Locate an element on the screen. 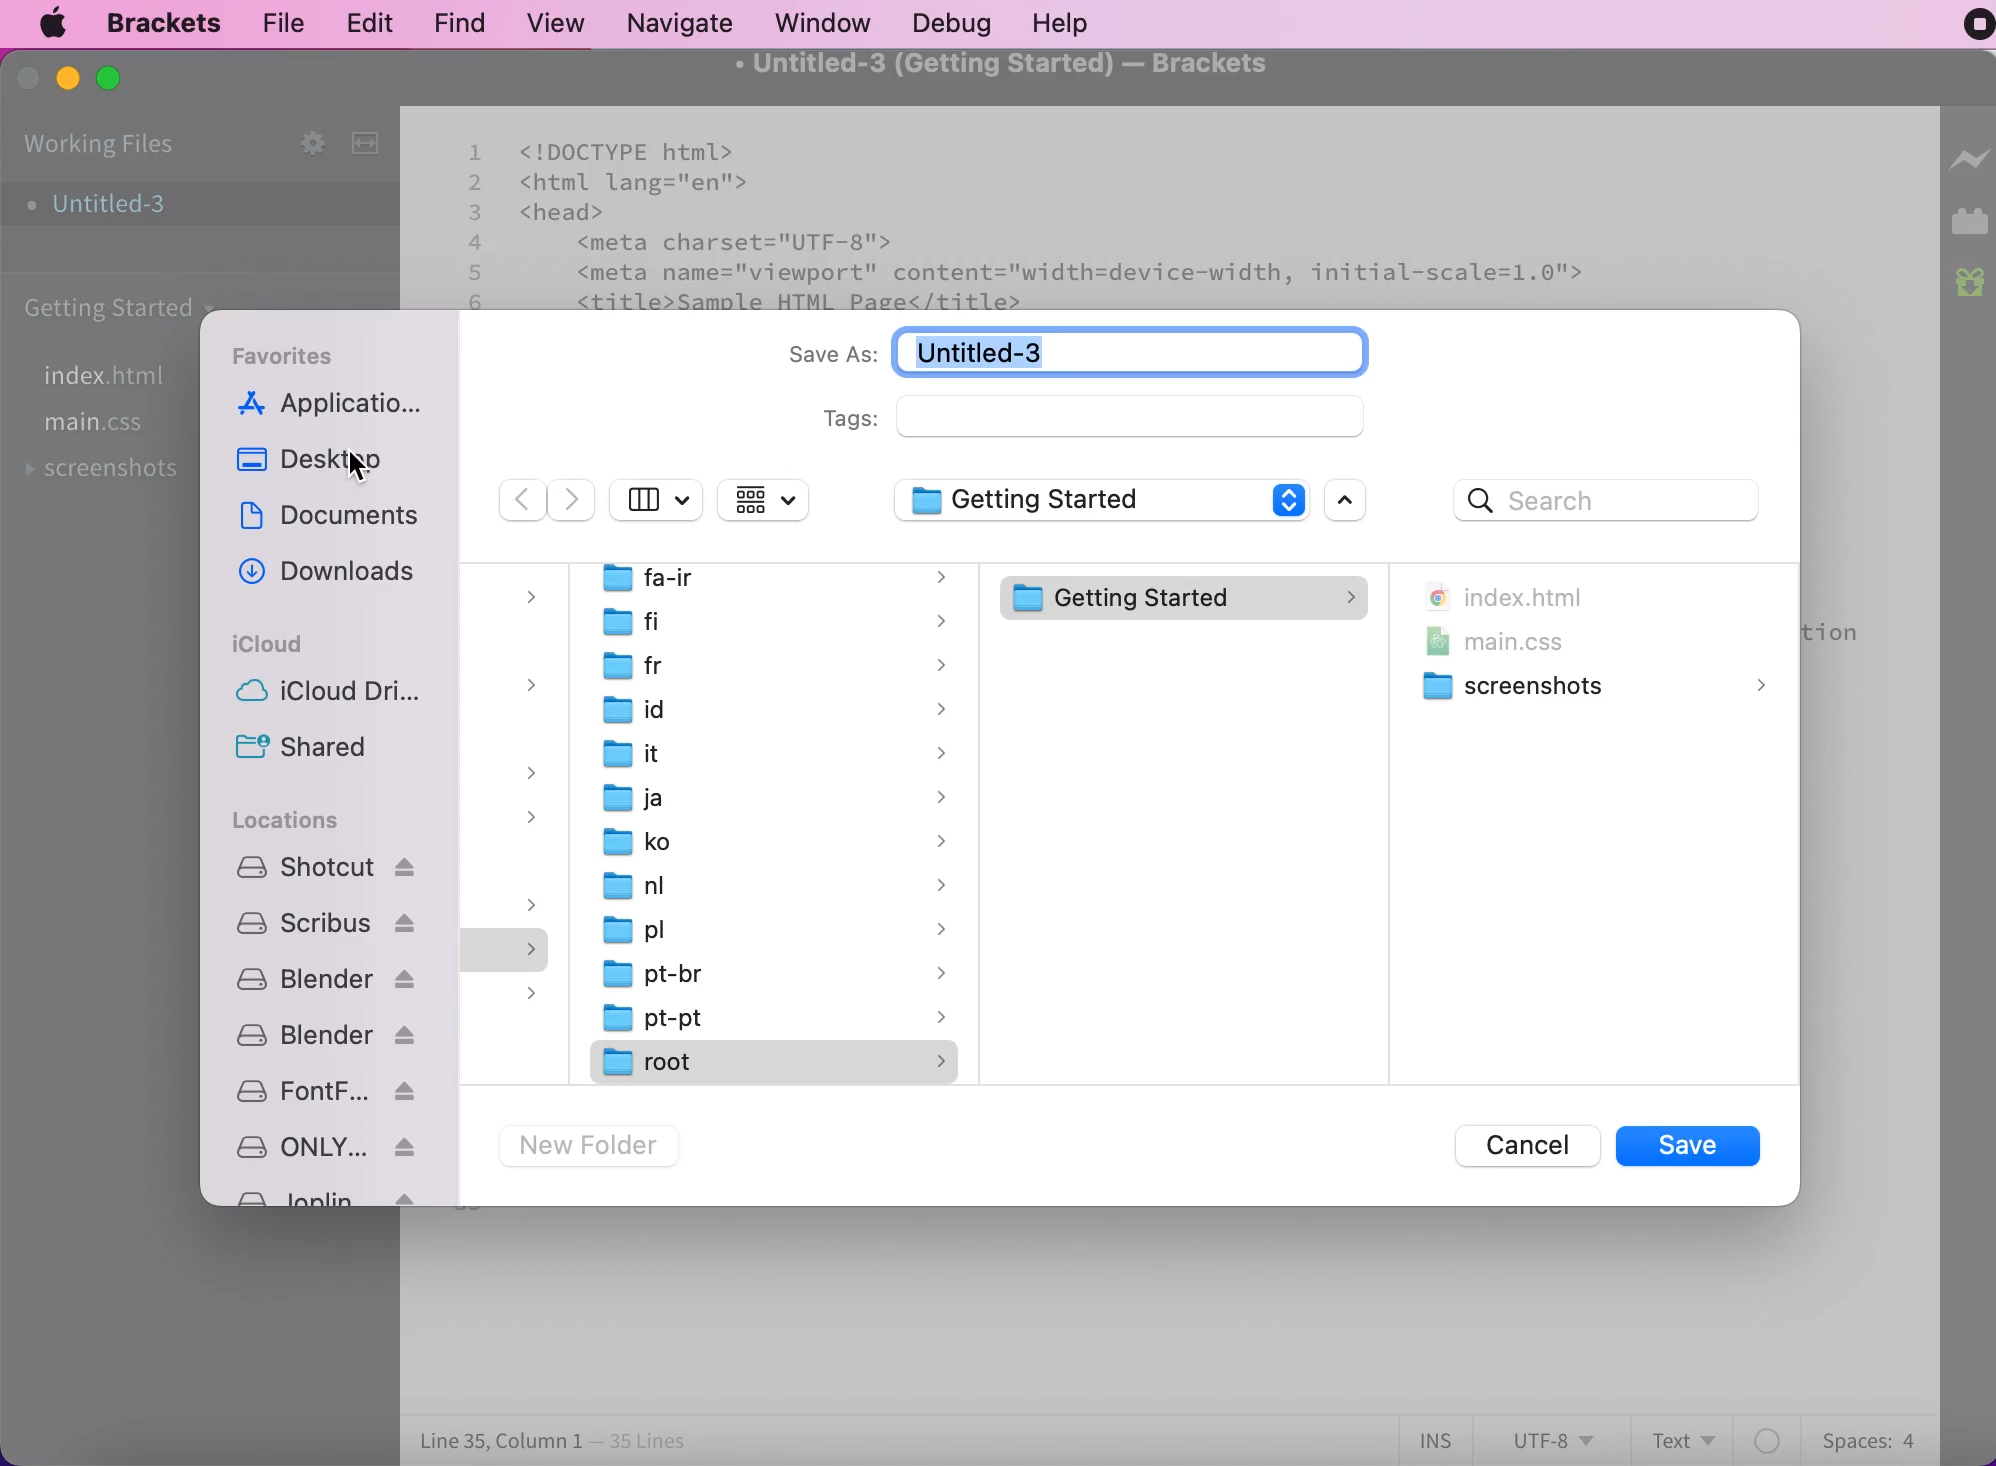 The image size is (1996, 1466). previous is located at coordinates (520, 497).